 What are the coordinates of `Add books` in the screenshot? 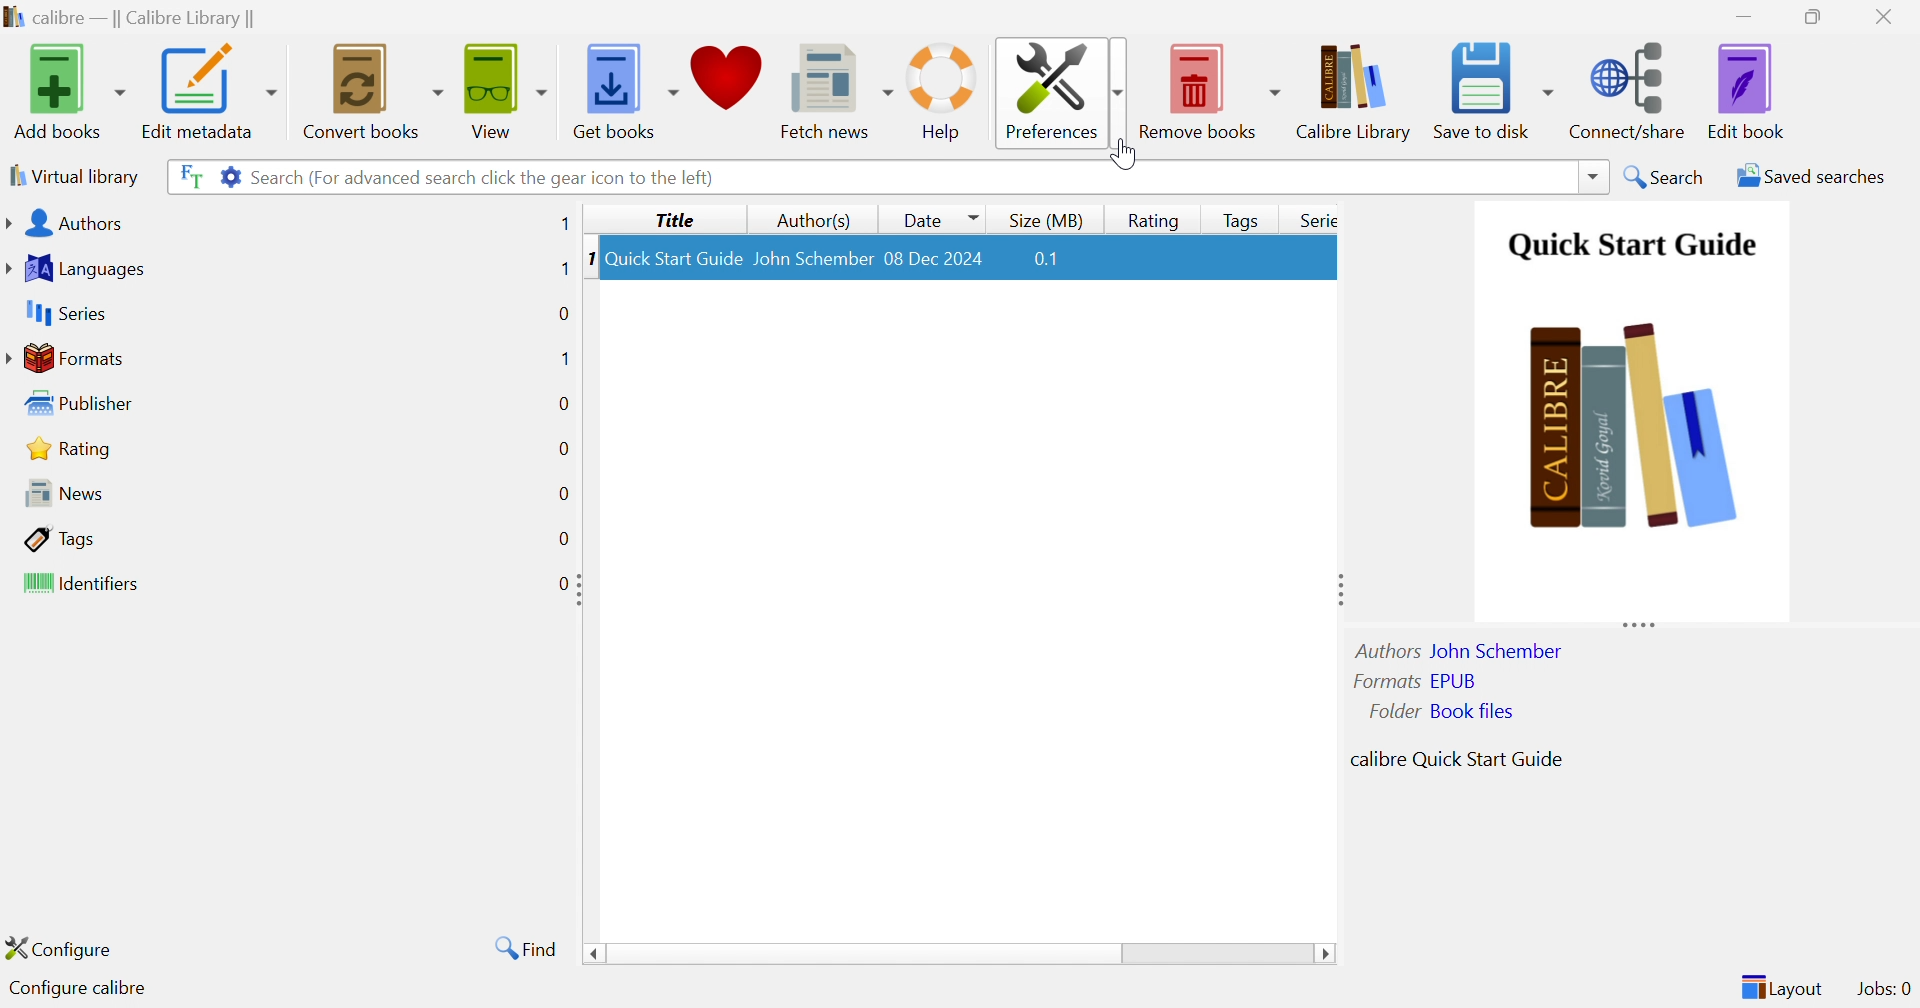 It's located at (66, 91).